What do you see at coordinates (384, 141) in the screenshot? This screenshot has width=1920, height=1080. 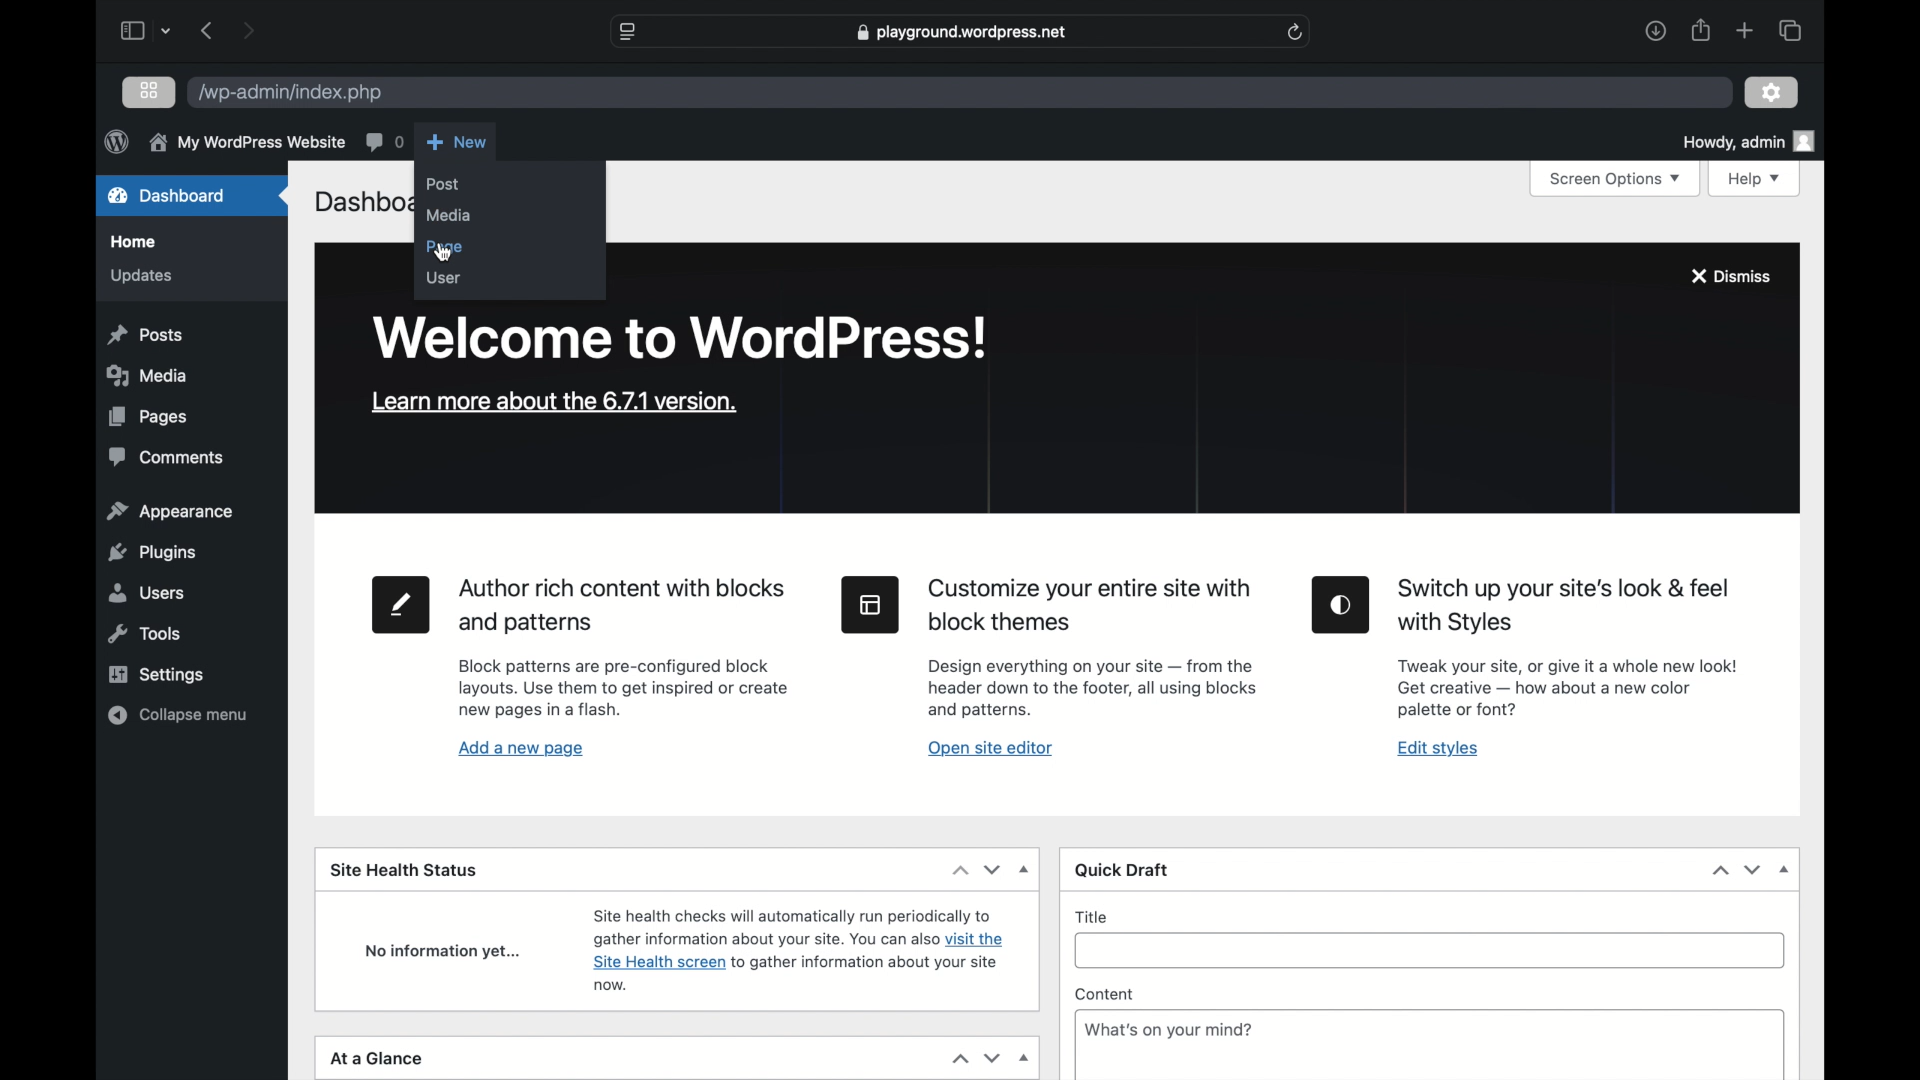 I see `comments` at bounding box center [384, 141].